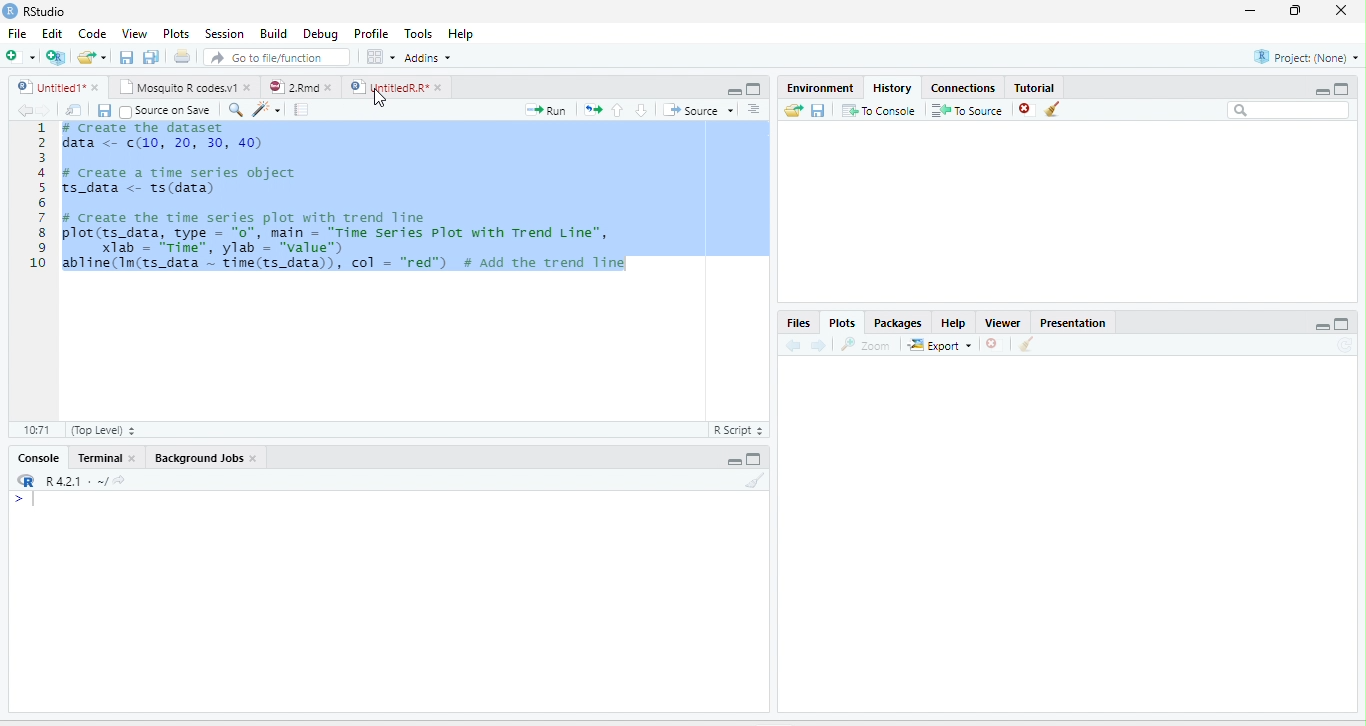 This screenshot has width=1366, height=726. What do you see at coordinates (35, 430) in the screenshot?
I see `1:1` at bounding box center [35, 430].